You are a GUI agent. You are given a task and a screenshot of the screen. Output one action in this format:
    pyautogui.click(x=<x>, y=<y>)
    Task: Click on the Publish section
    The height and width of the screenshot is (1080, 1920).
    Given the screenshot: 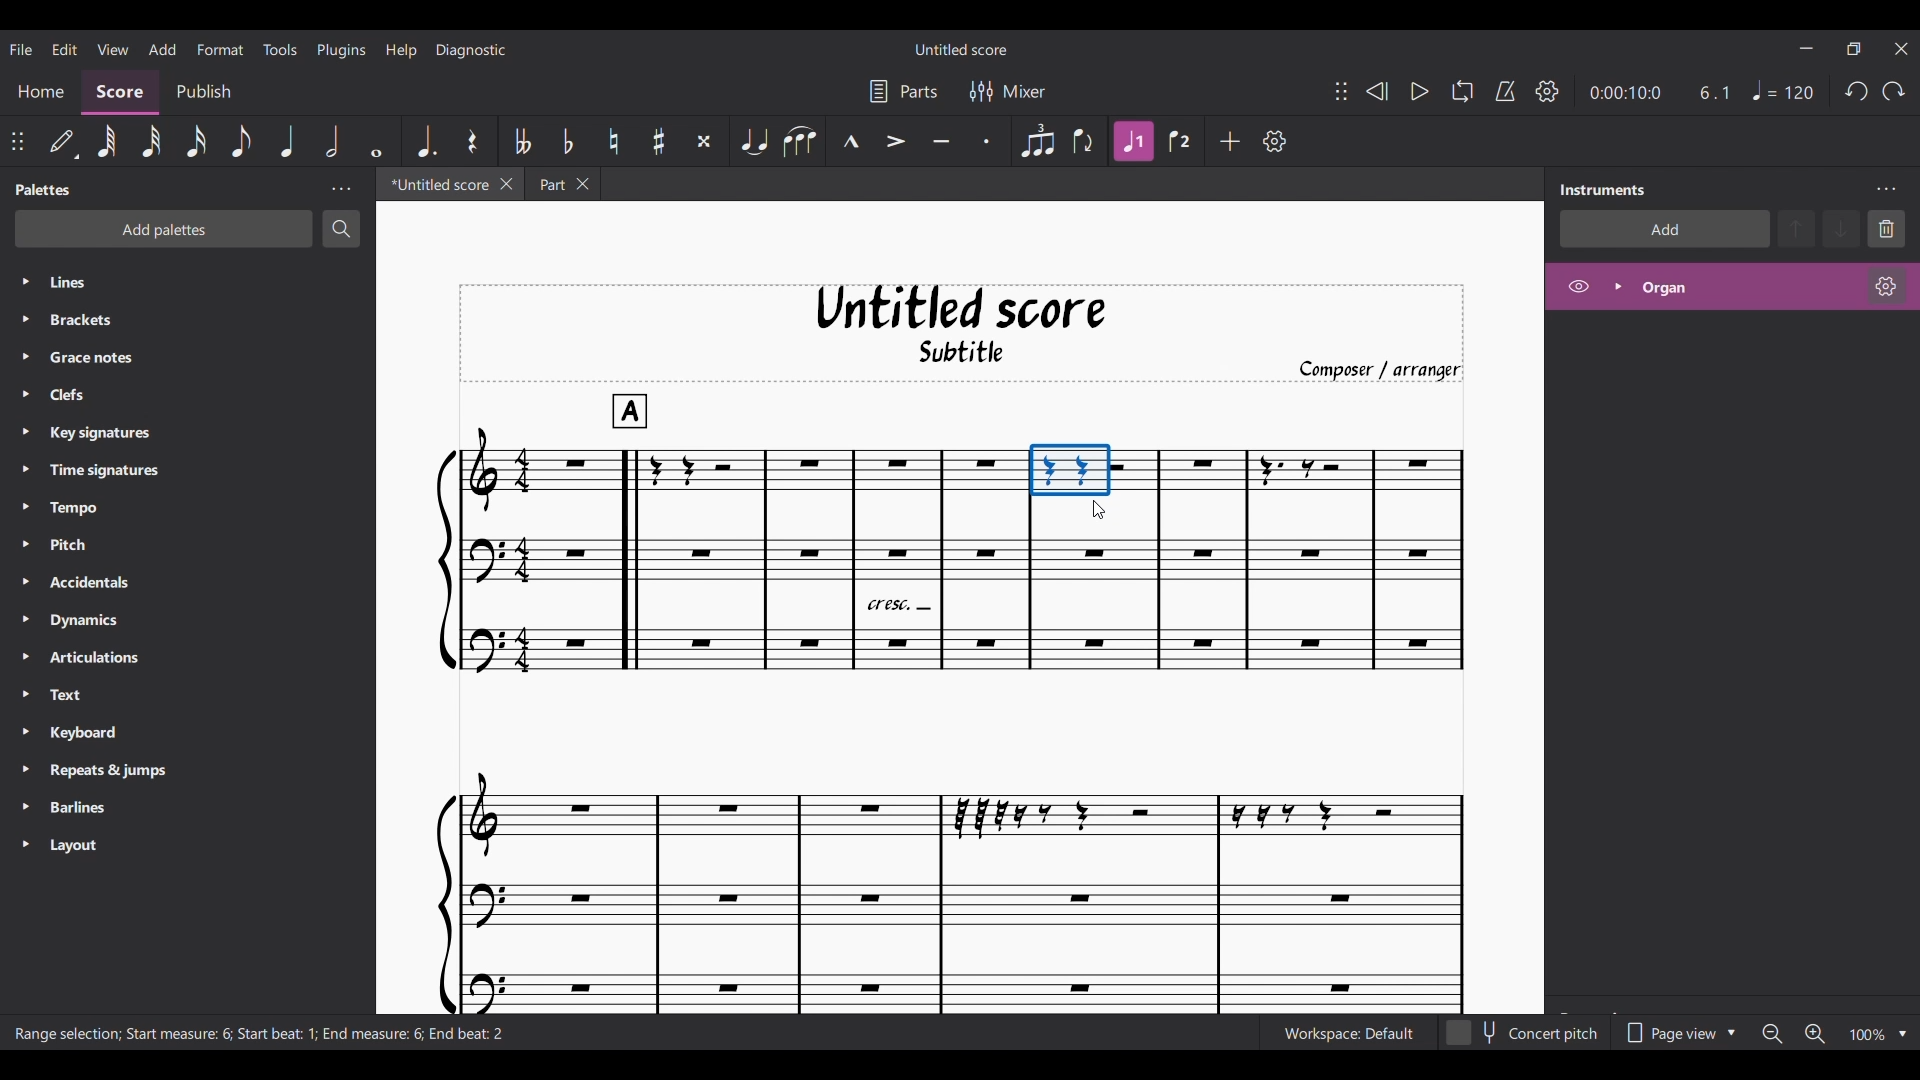 What is the action you would take?
    pyautogui.click(x=203, y=93)
    